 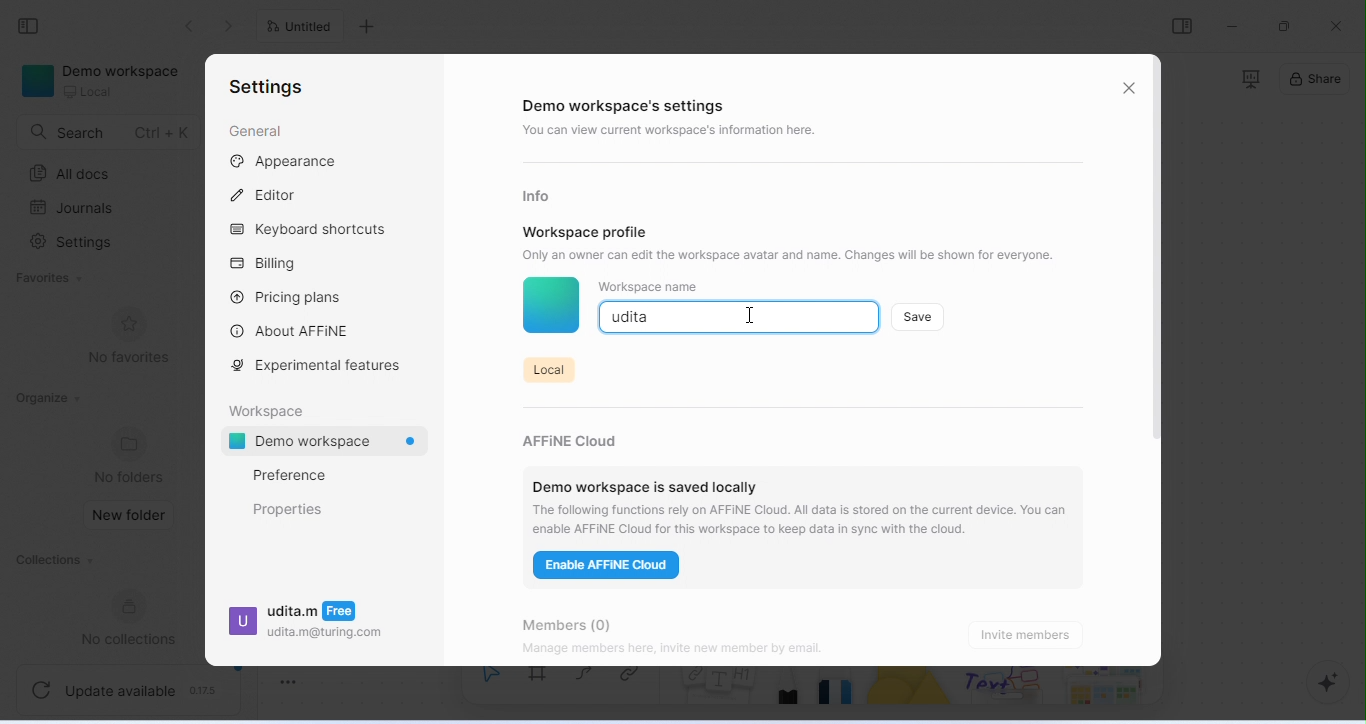 What do you see at coordinates (289, 678) in the screenshot?
I see `toggle zoom` at bounding box center [289, 678].